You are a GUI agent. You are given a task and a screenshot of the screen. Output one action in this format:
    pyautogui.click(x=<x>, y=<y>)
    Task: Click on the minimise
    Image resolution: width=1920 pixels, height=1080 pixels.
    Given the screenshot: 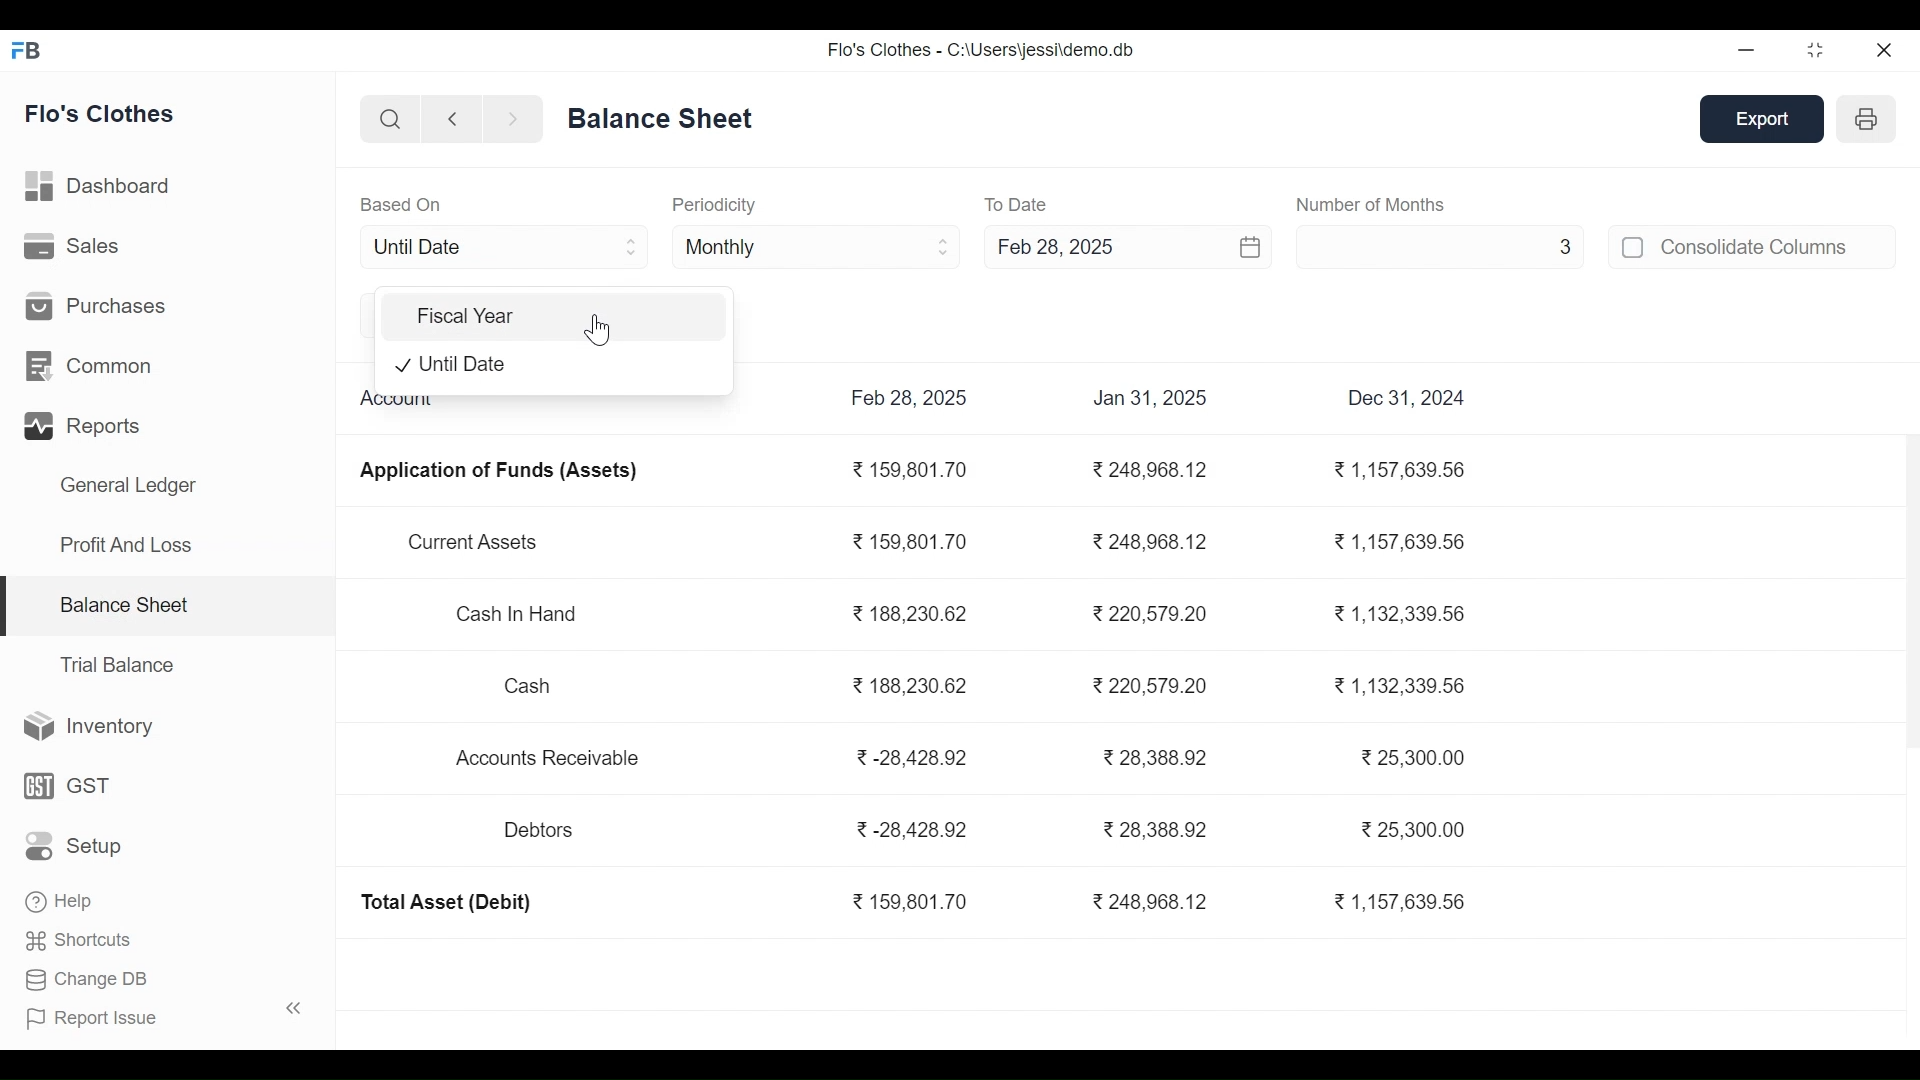 What is the action you would take?
    pyautogui.click(x=1748, y=49)
    